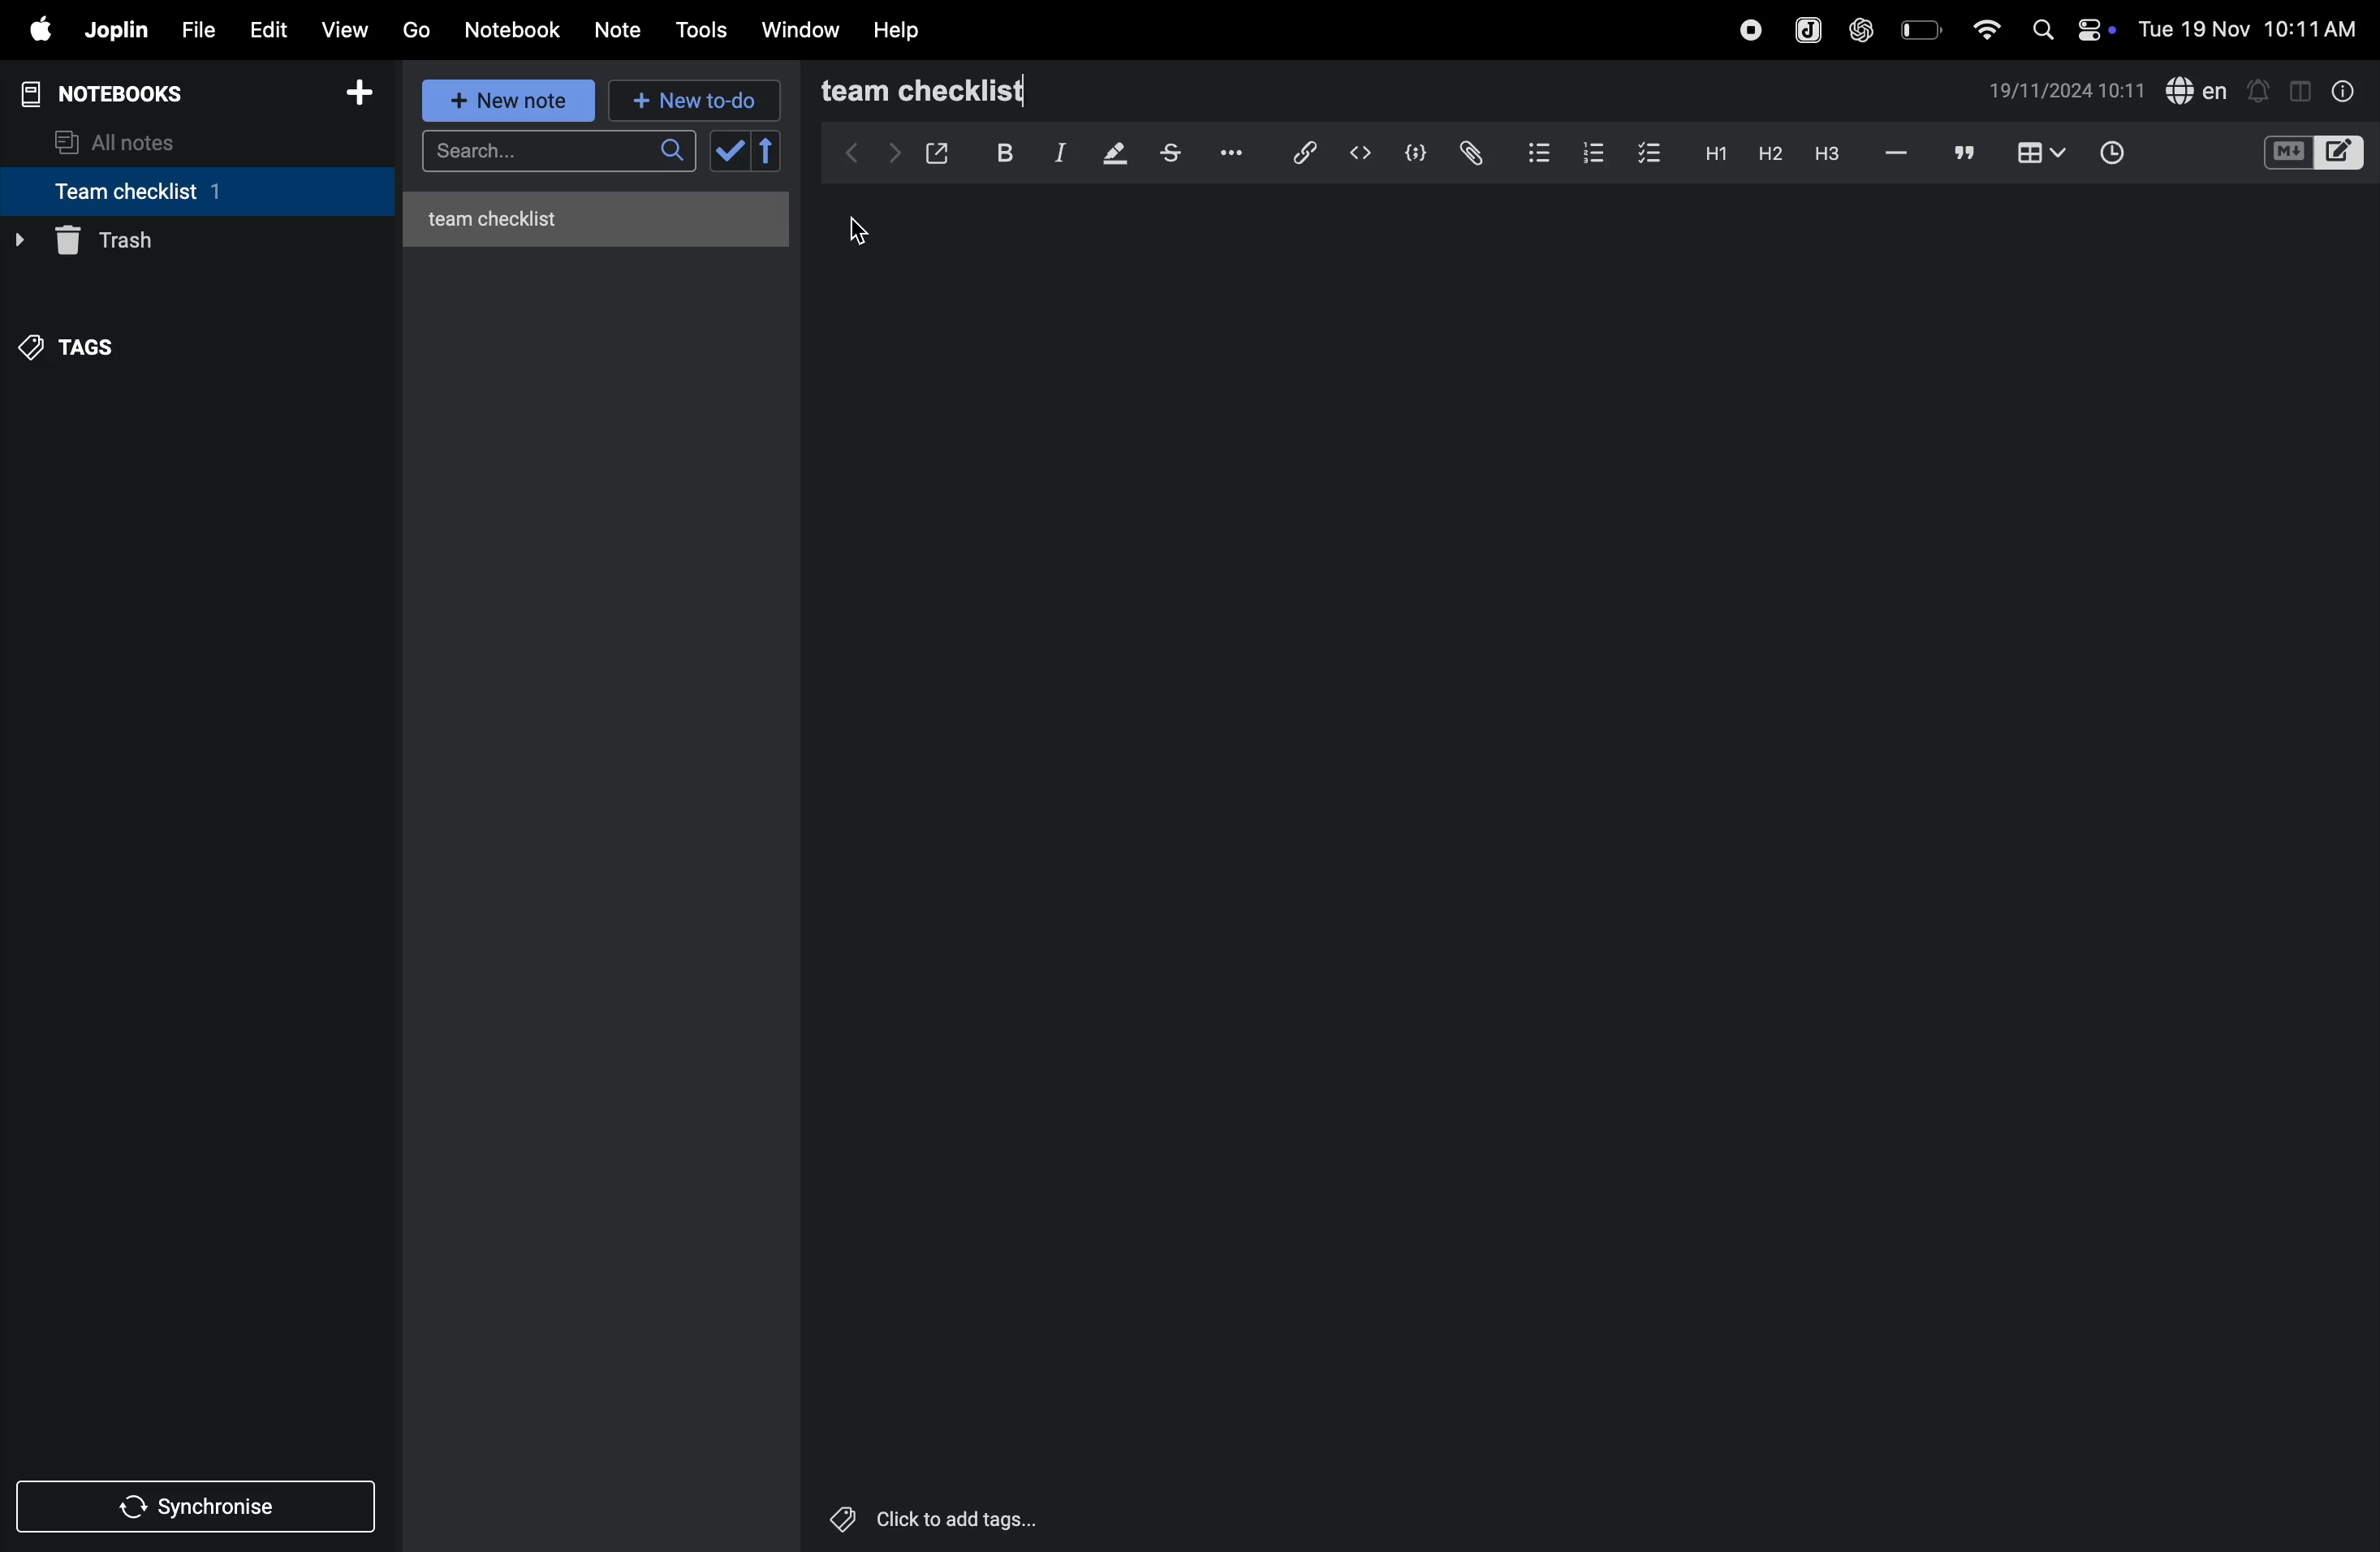 The image size is (2380, 1552). What do you see at coordinates (2041, 29) in the screenshot?
I see `search` at bounding box center [2041, 29].